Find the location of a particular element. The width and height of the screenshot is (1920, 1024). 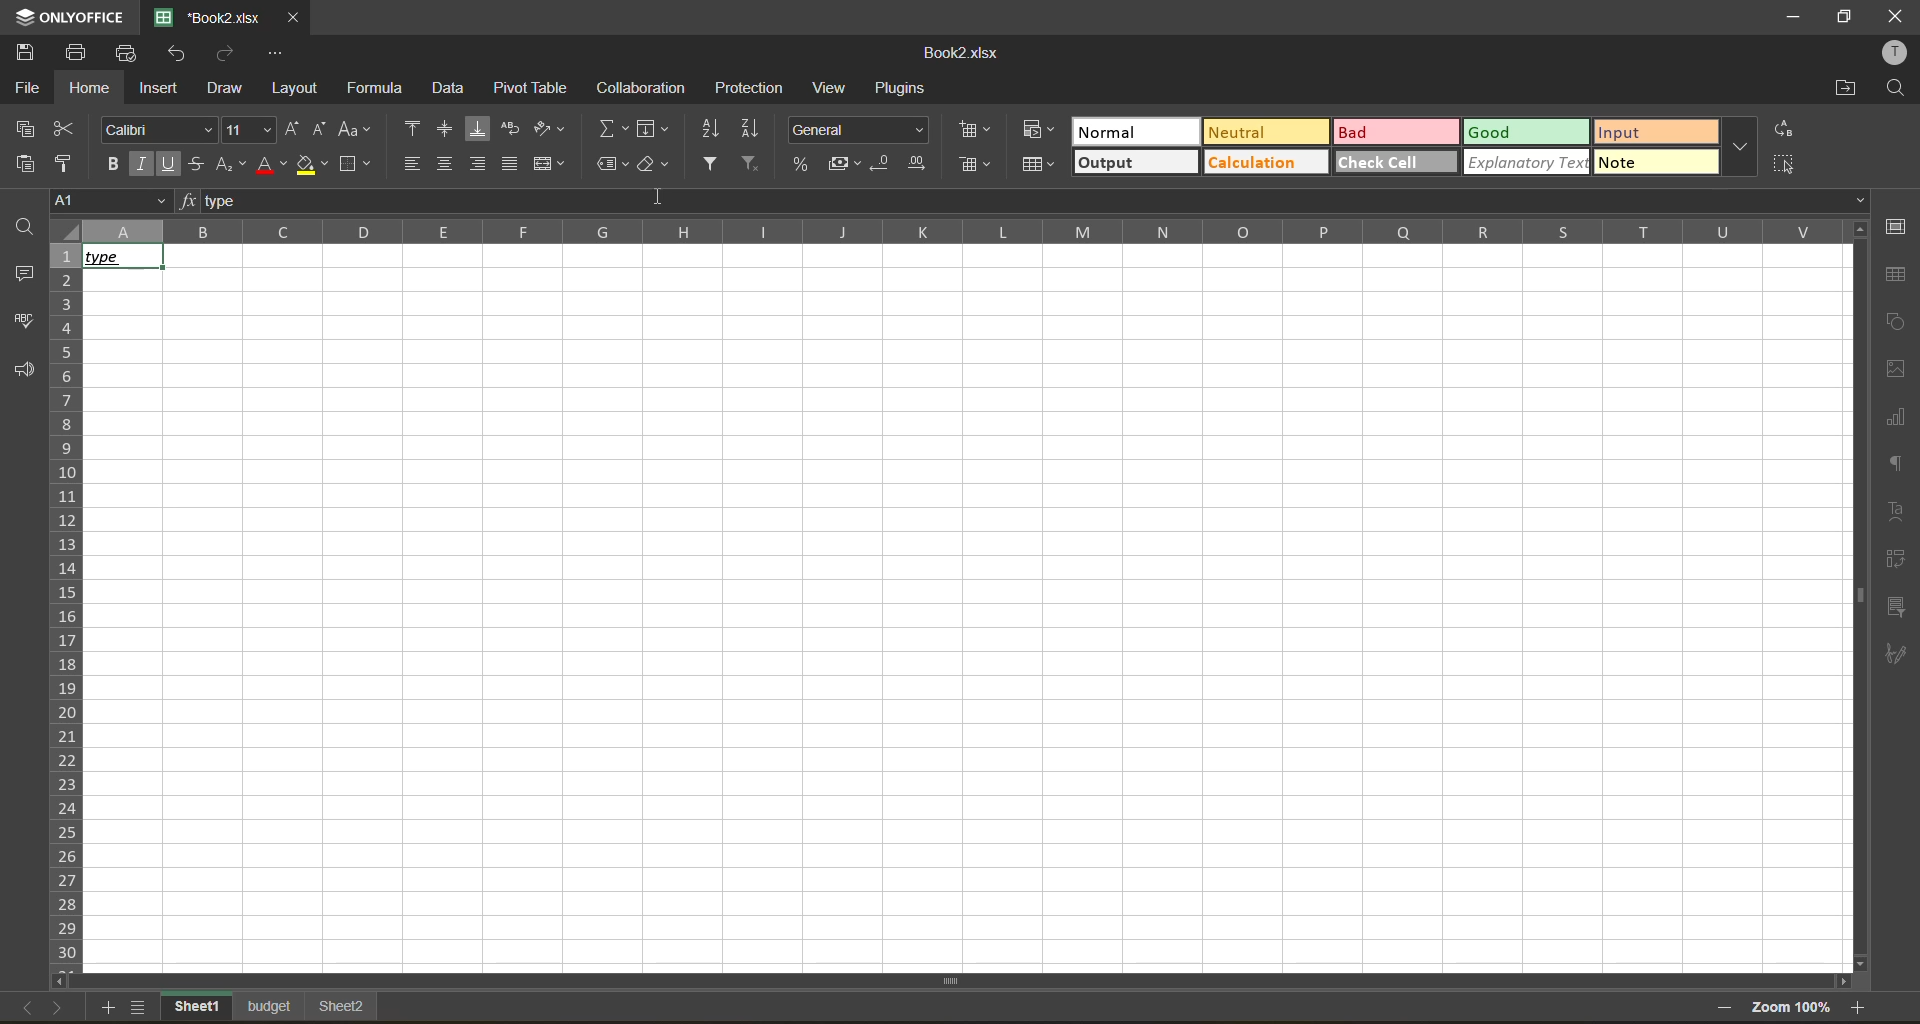

sub/superscript is located at coordinates (233, 165).